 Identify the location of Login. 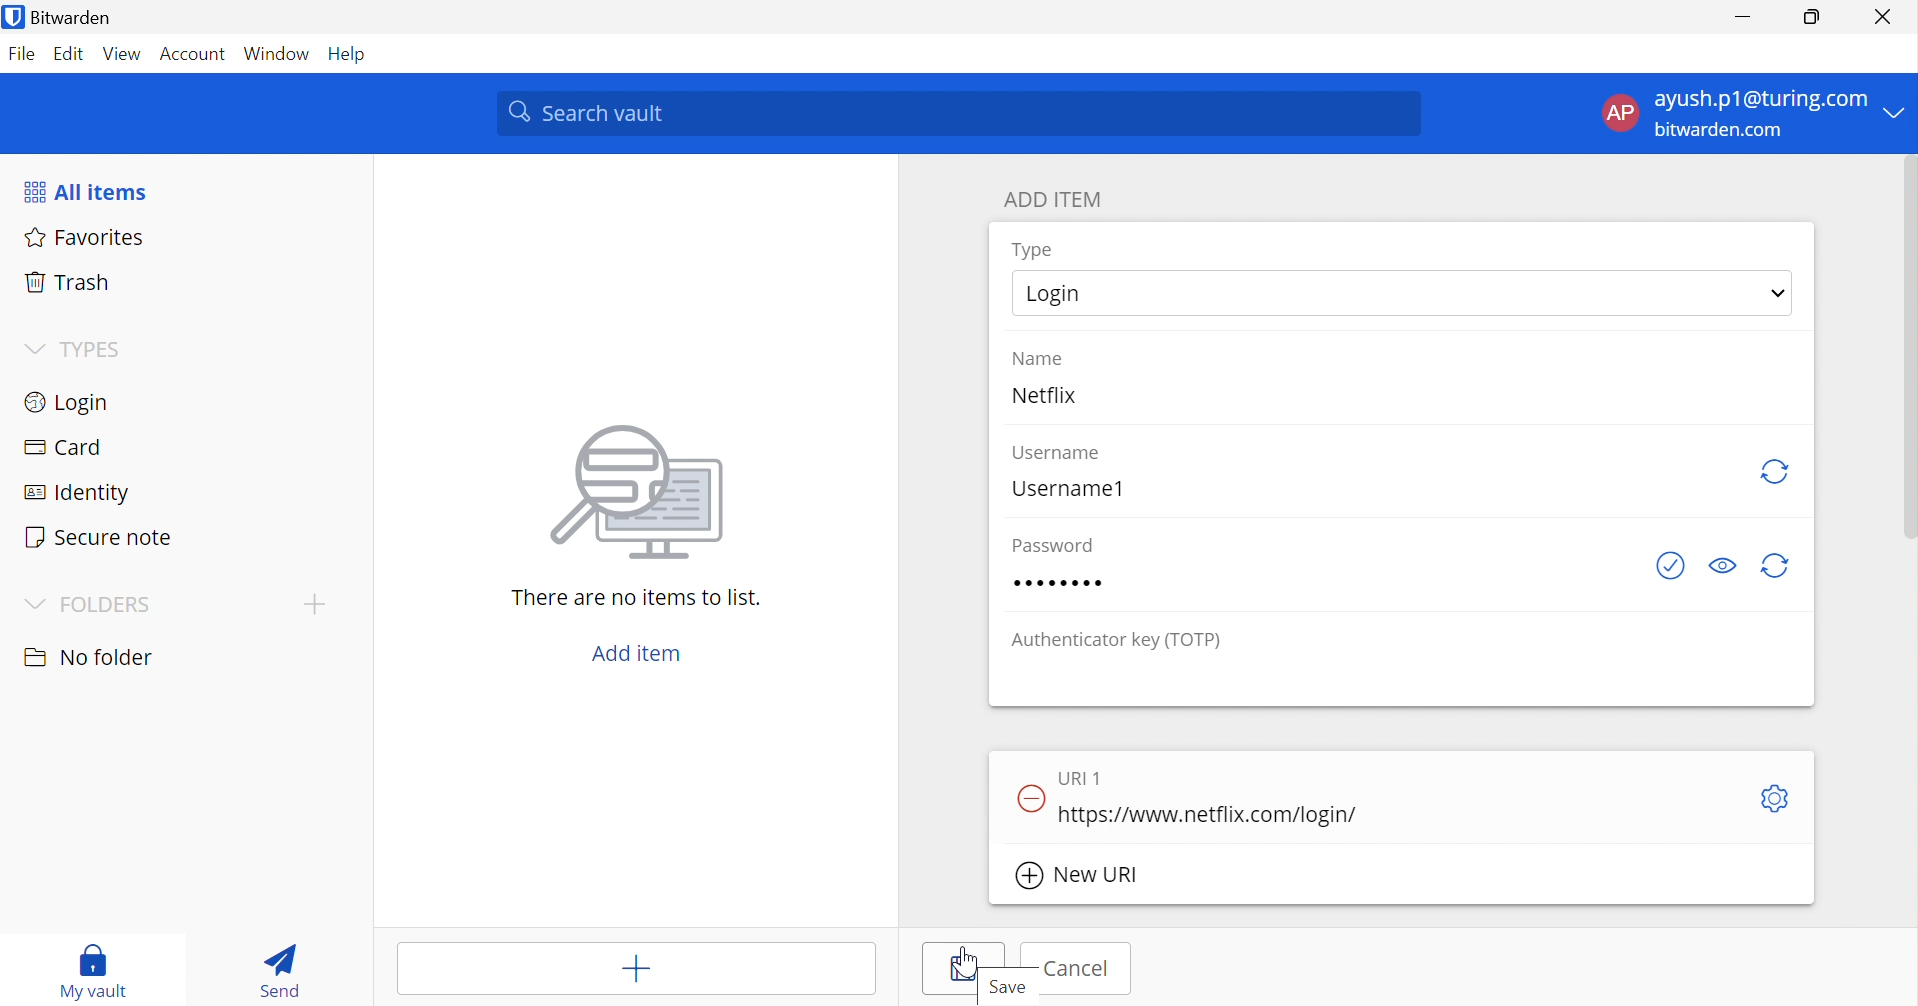
(71, 401).